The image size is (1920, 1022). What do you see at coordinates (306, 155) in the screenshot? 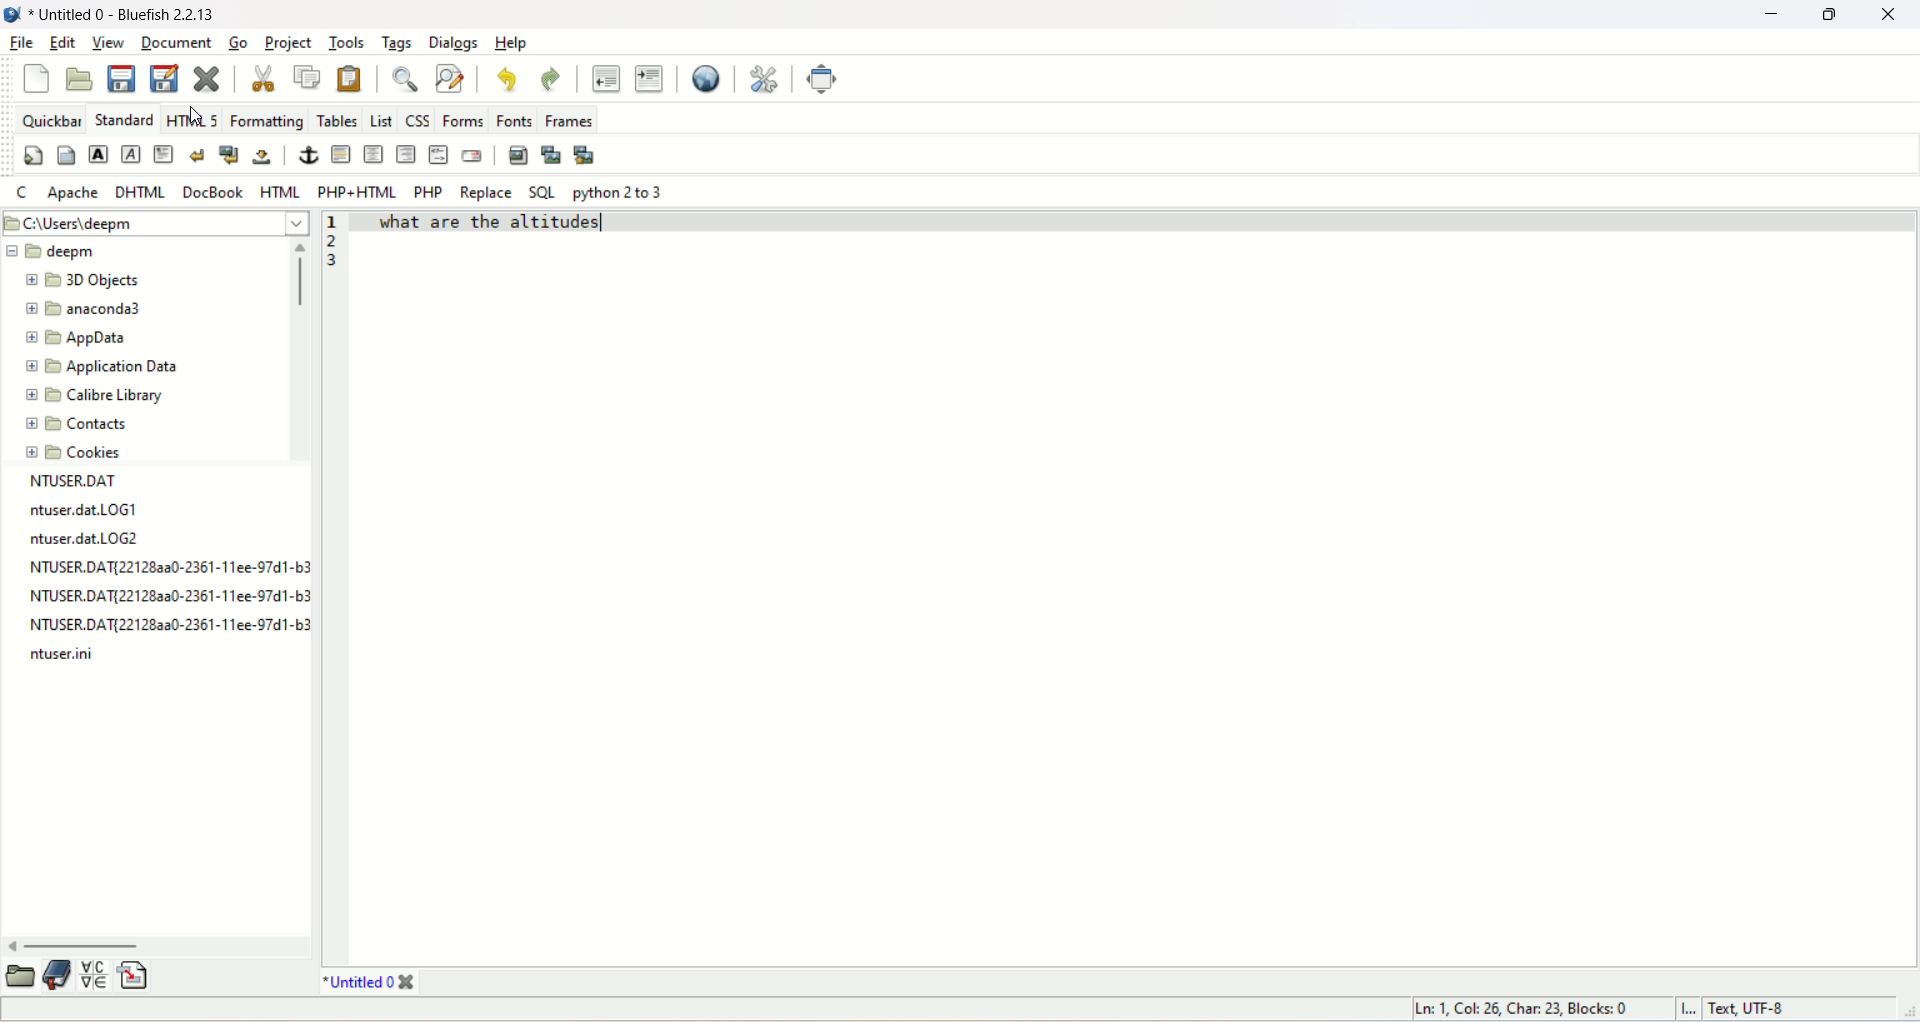
I see `anchor/hyperlink` at bounding box center [306, 155].